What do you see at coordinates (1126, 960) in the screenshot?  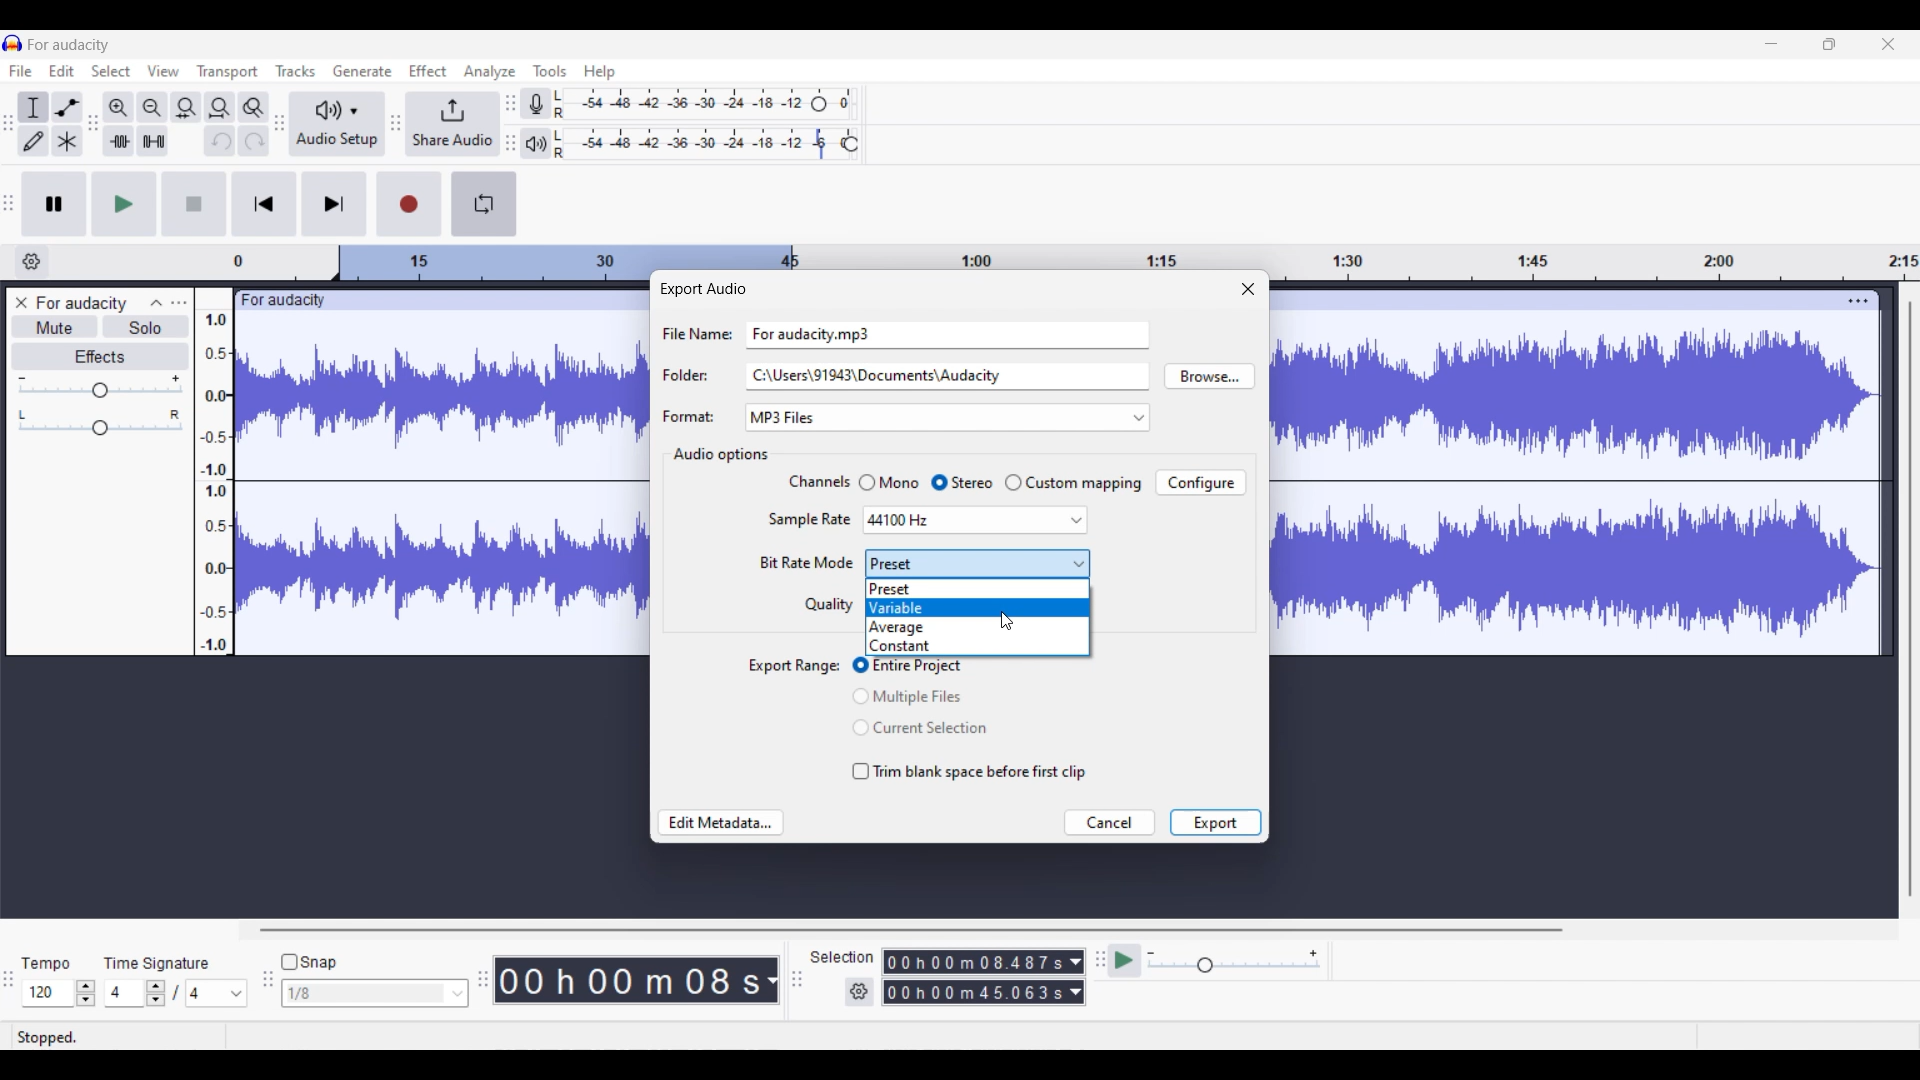 I see `Play at speed/Play at speed once` at bounding box center [1126, 960].